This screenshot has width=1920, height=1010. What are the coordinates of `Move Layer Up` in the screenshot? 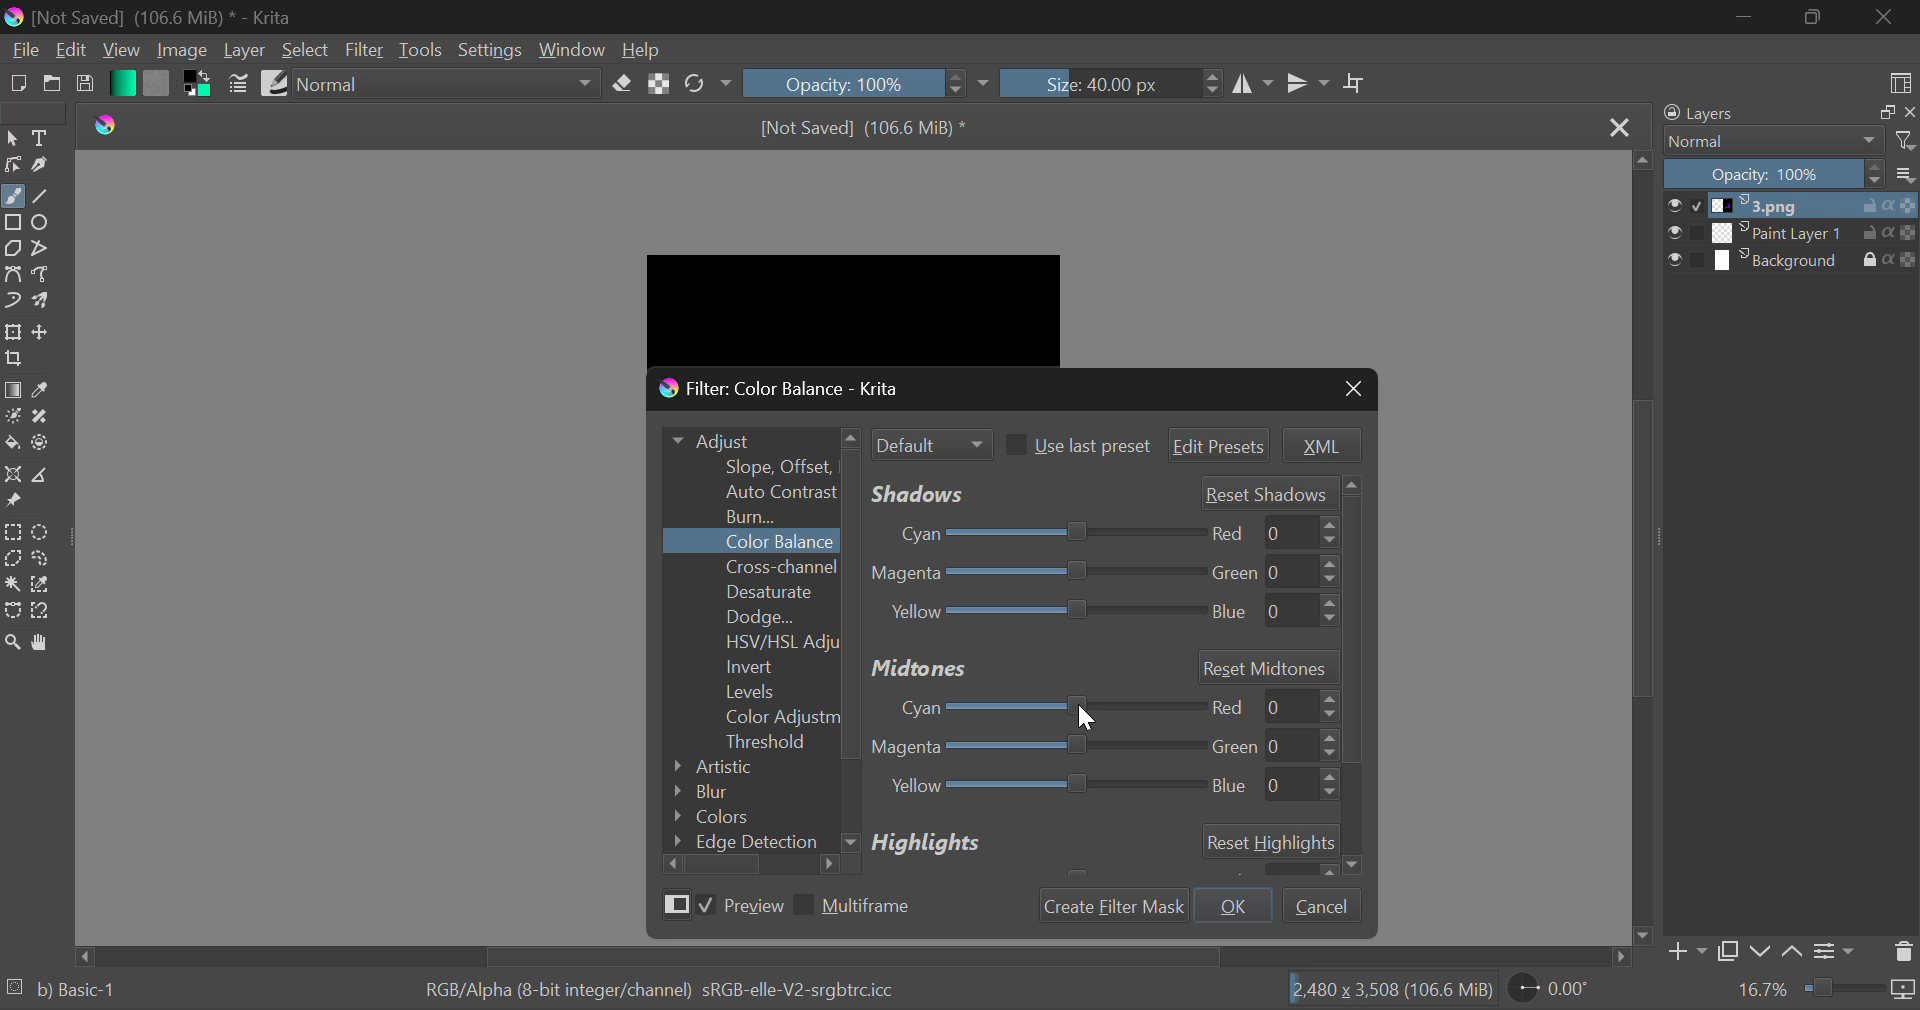 It's located at (1795, 950).